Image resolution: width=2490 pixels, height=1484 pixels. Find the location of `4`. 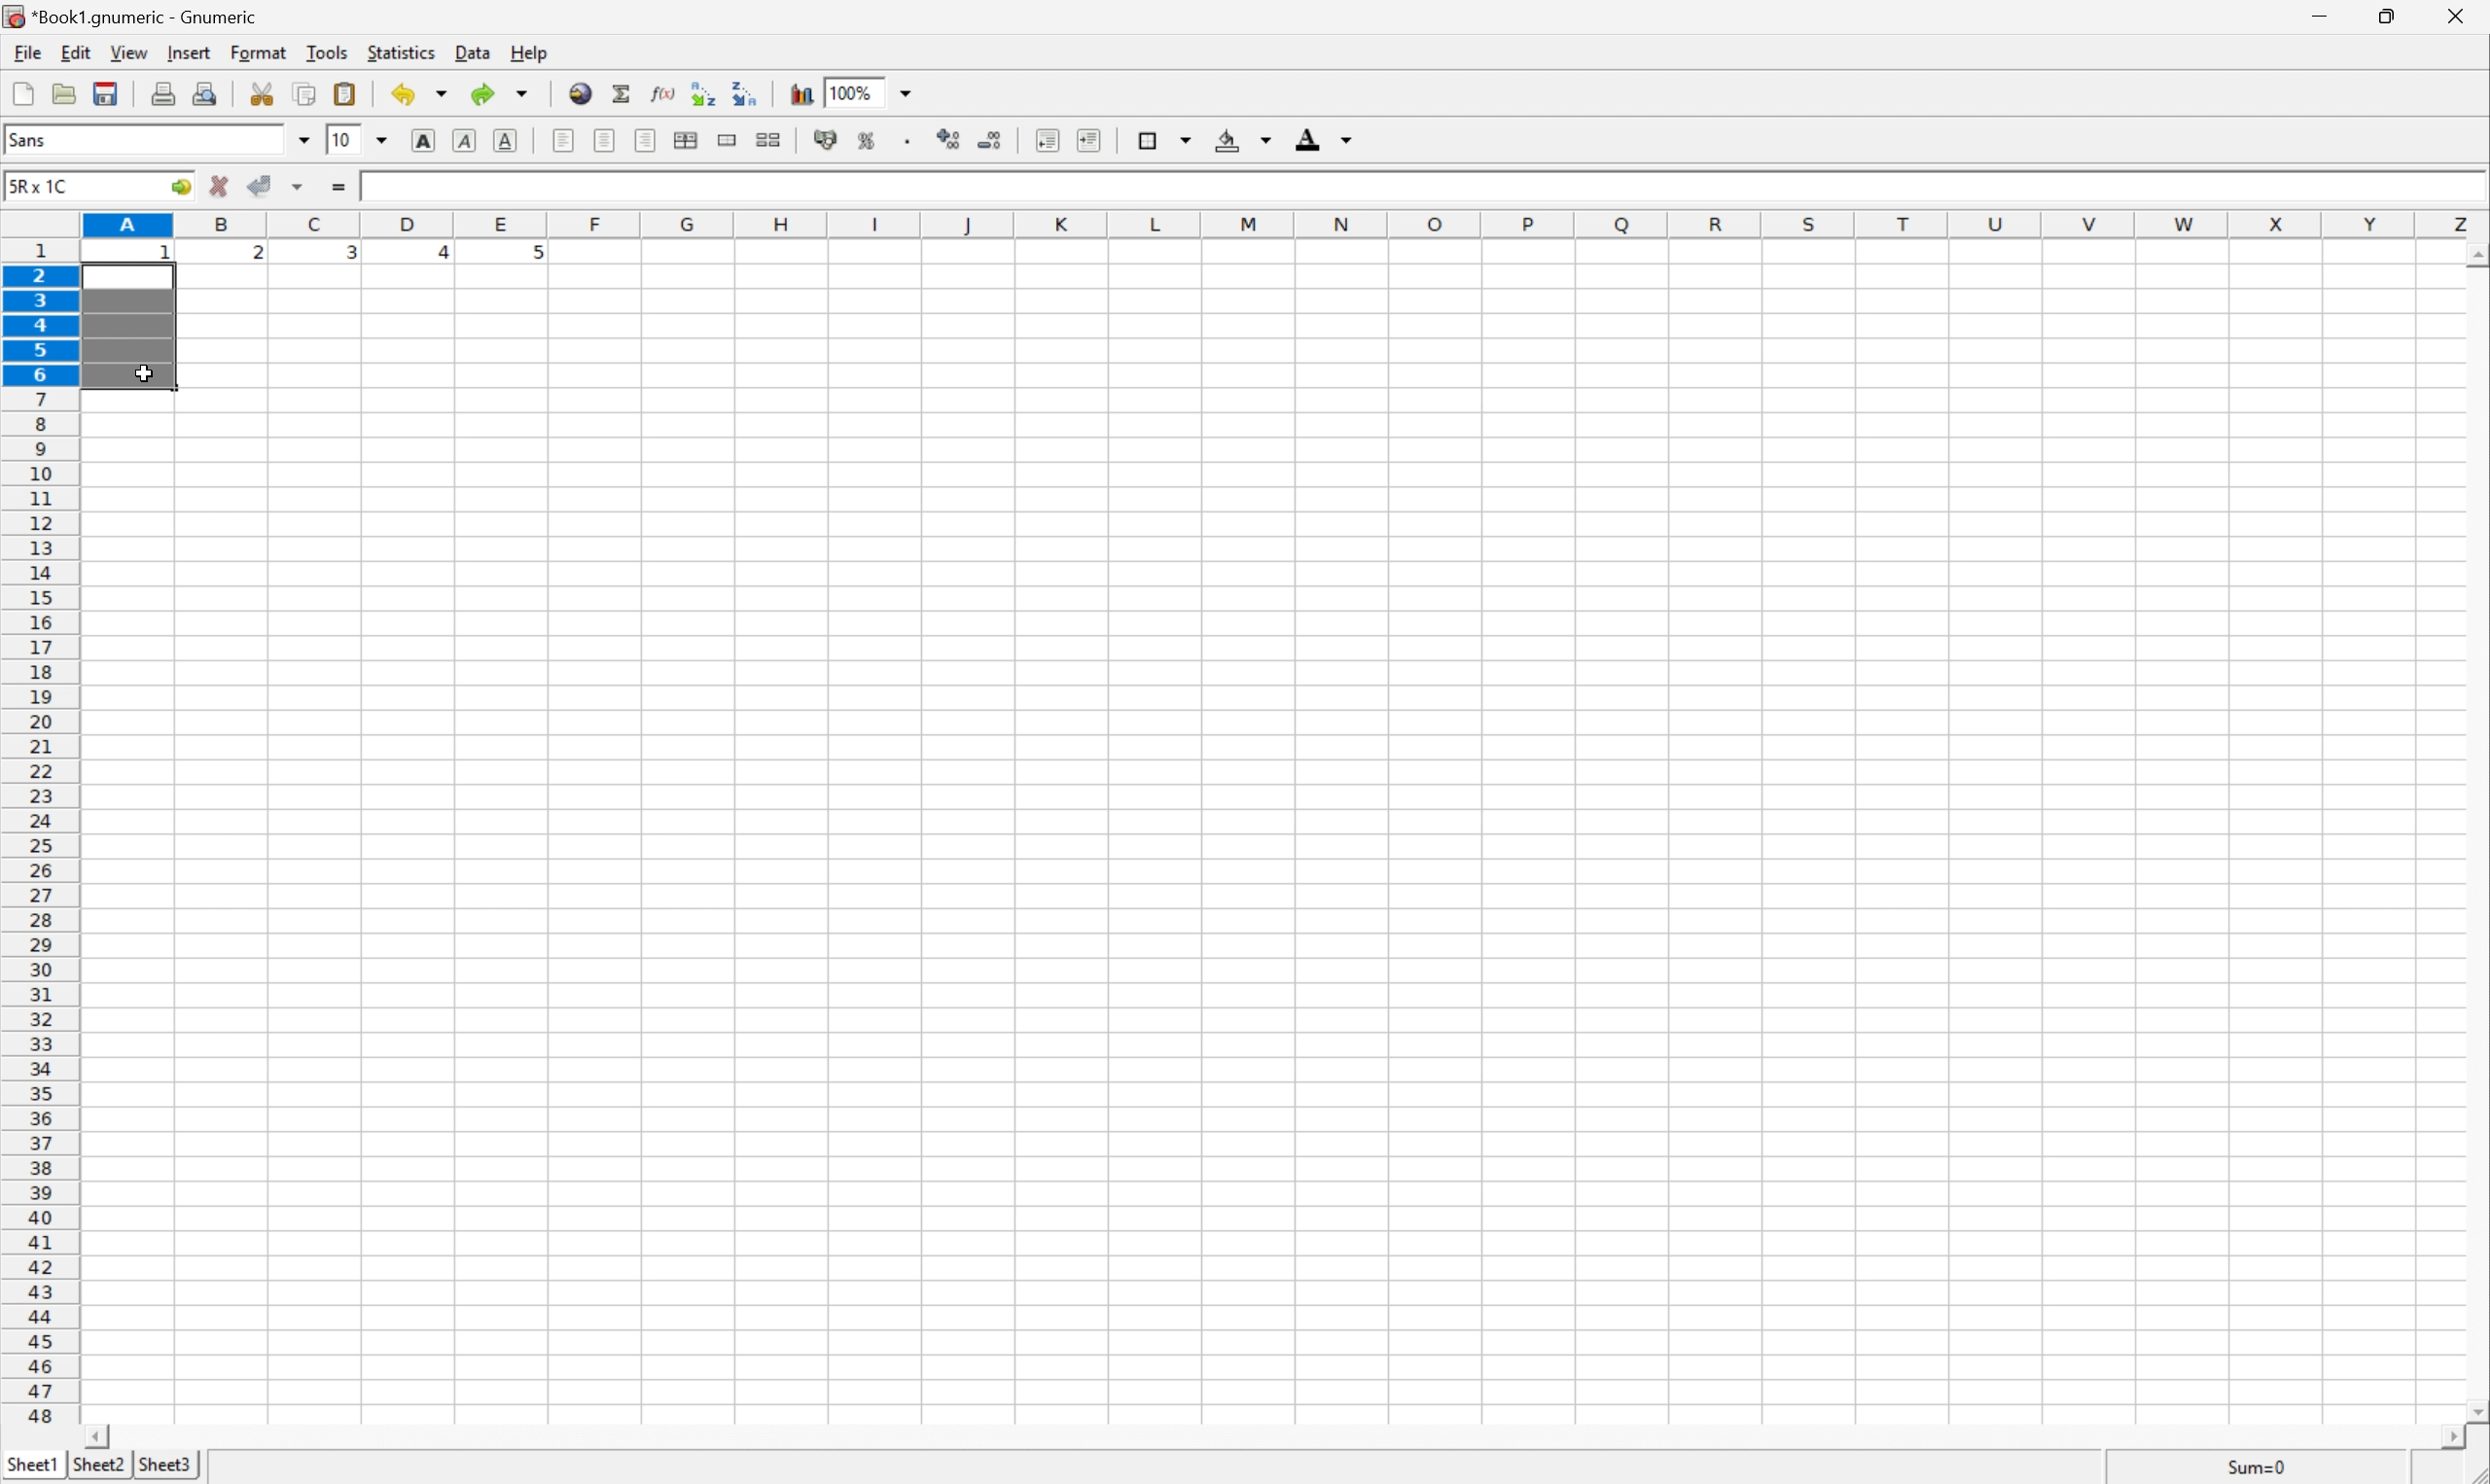

4 is located at coordinates (434, 254).